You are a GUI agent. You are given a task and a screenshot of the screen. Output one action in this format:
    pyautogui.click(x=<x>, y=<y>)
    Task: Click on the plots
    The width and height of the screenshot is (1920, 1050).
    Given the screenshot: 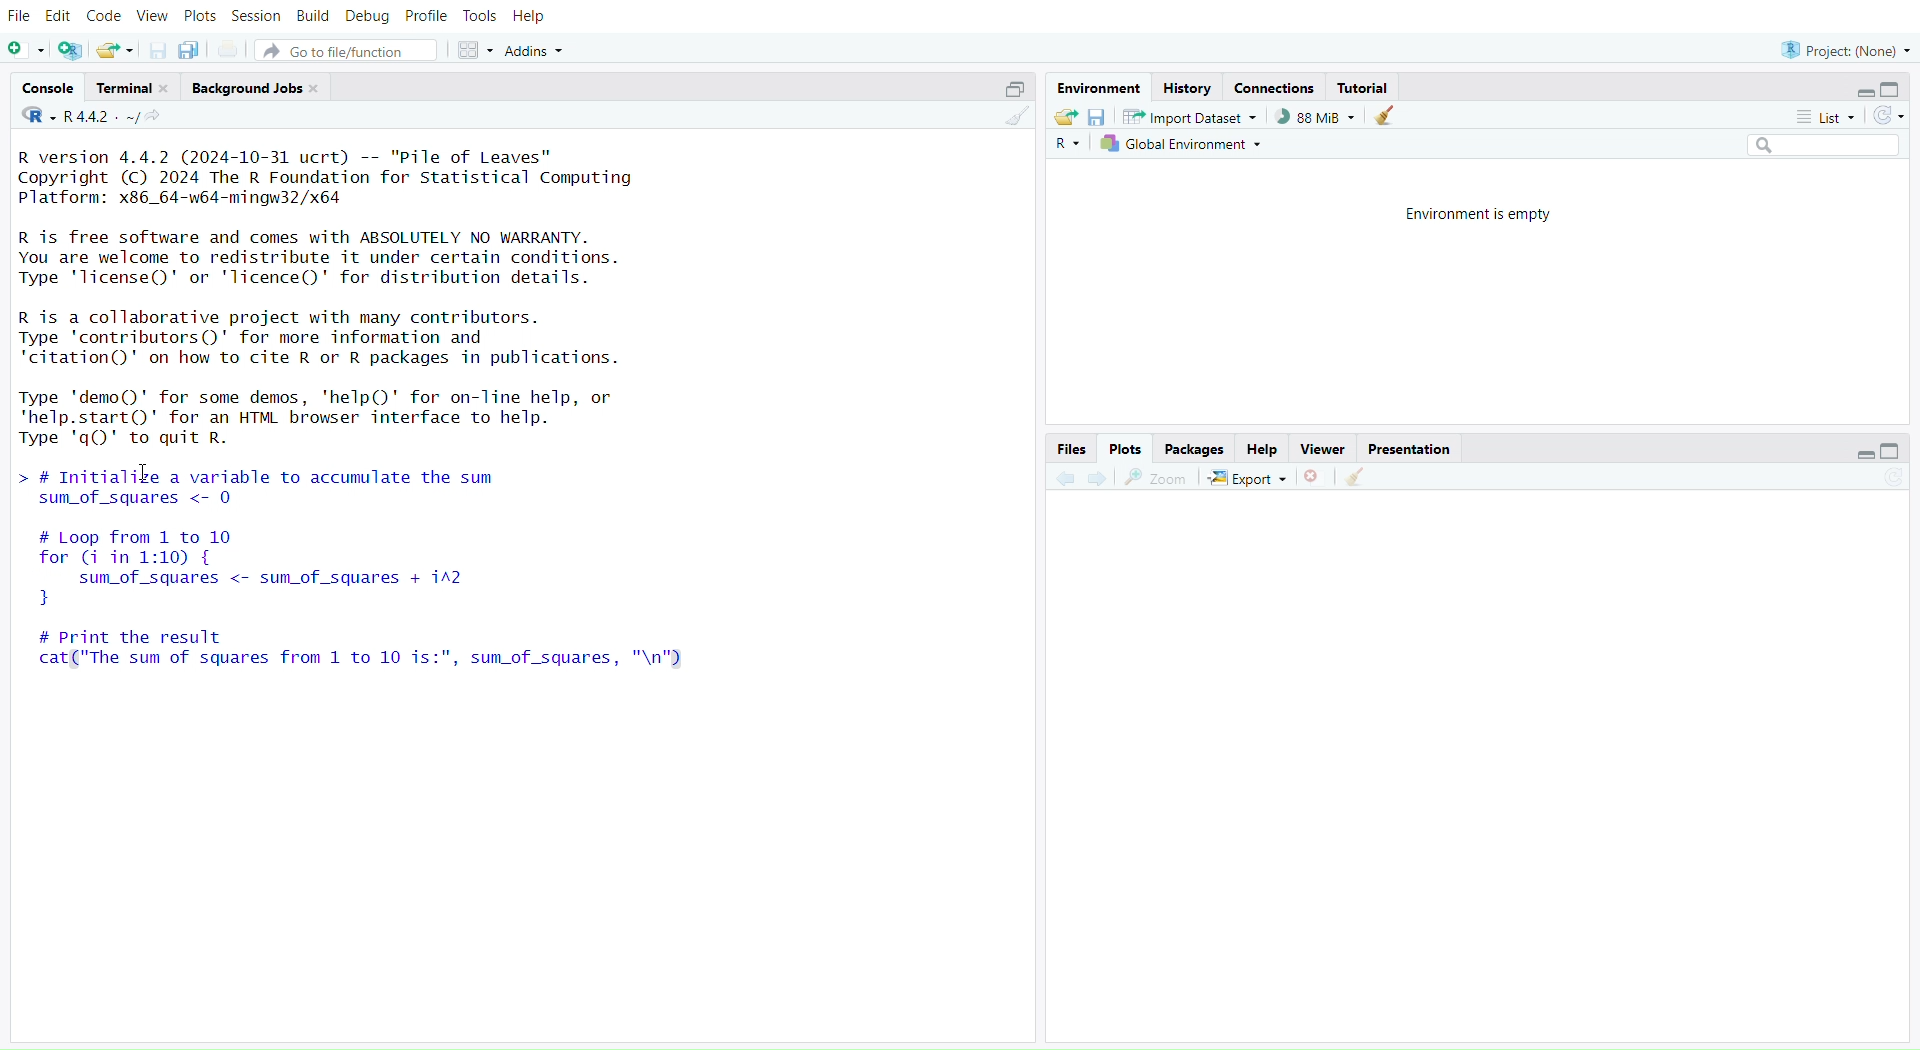 What is the action you would take?
    pyautogui.click(x=1129, y=448)
    